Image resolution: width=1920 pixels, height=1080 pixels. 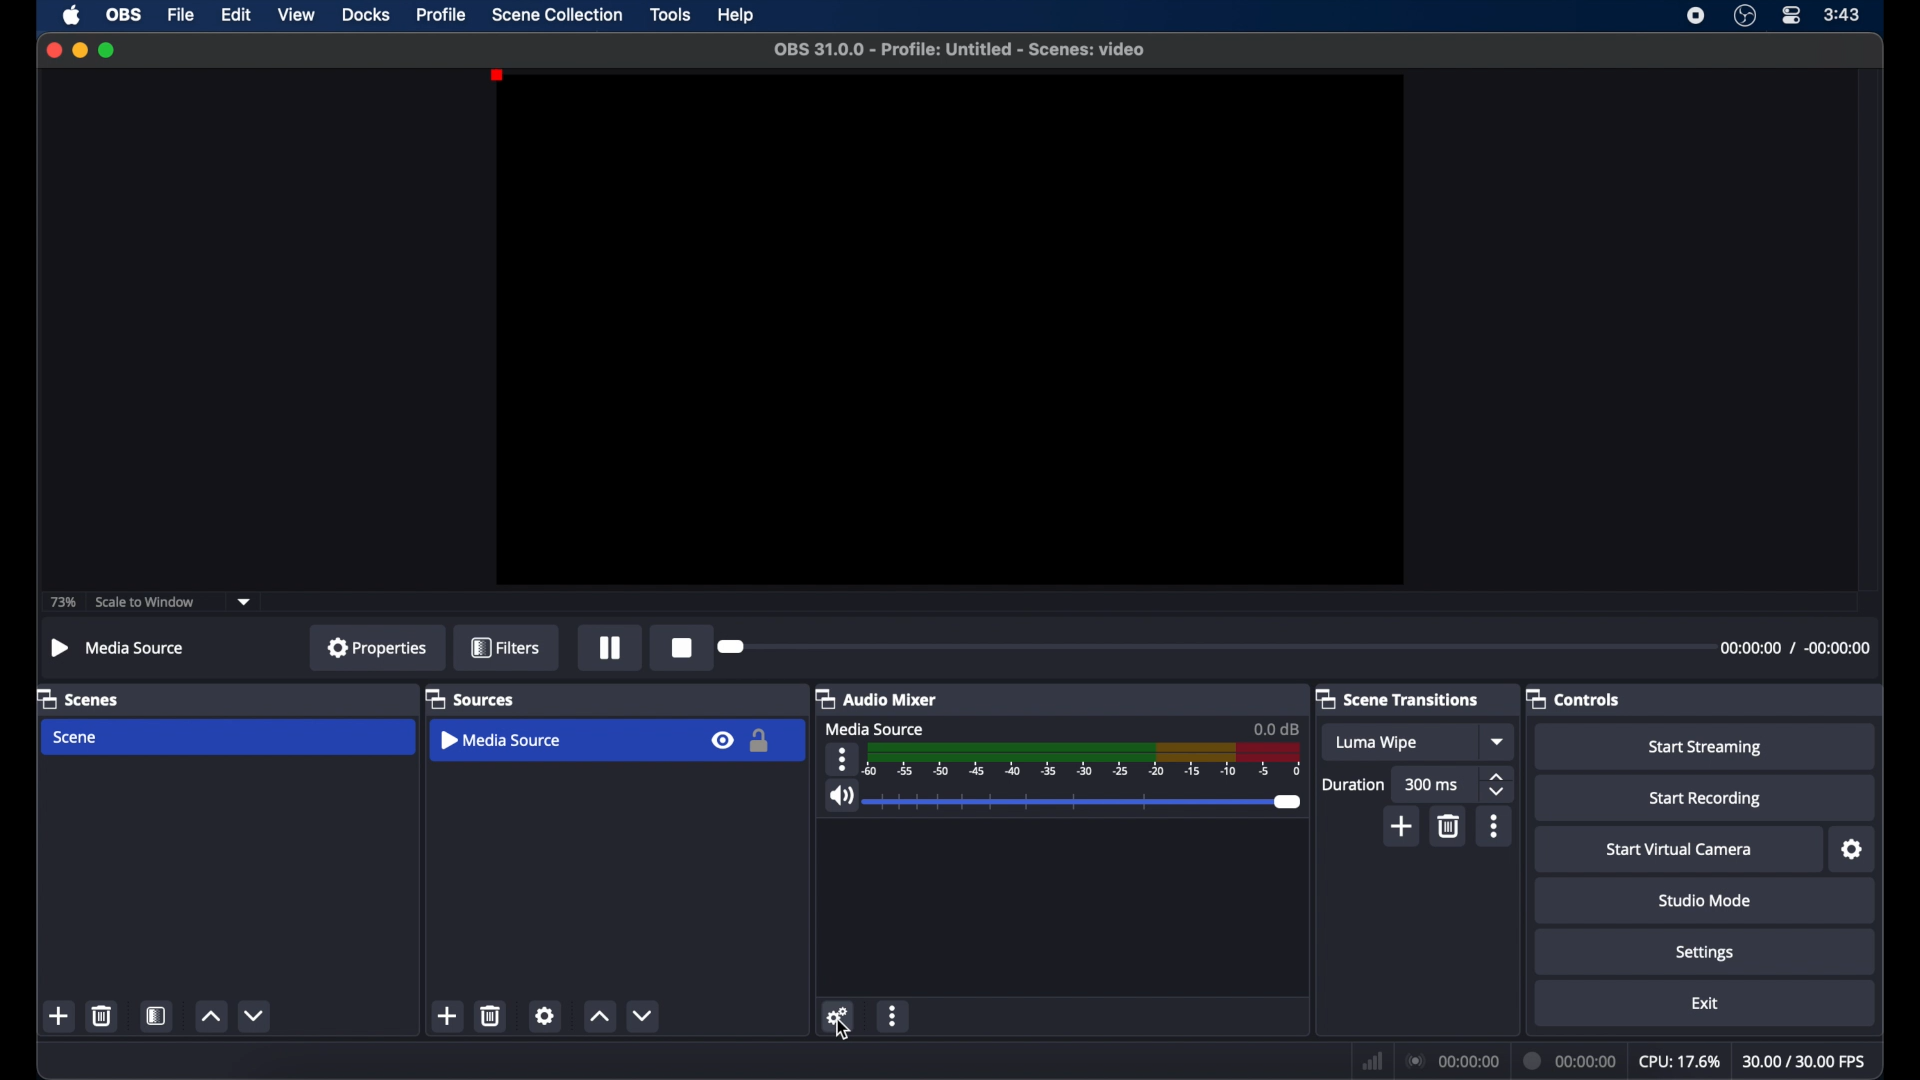 I want to click on 3:43, so click(x=1843, y=15).